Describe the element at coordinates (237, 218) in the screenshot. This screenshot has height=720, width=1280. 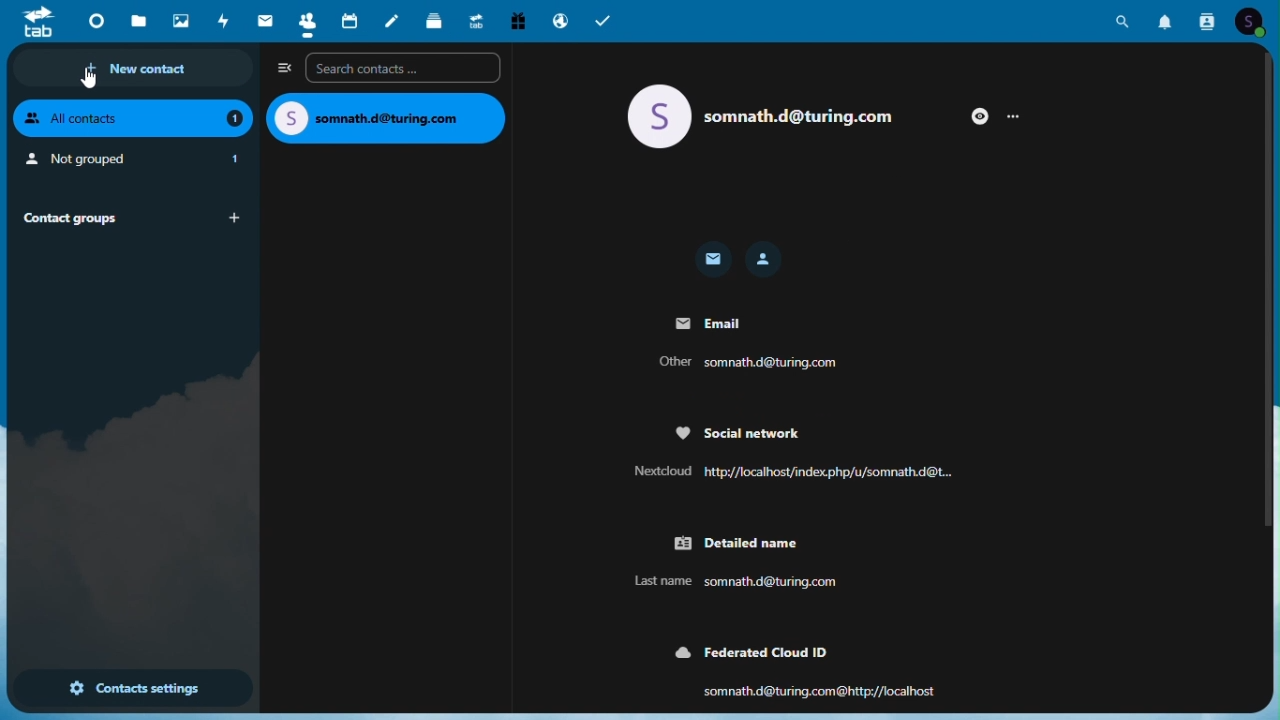
I see `add group` at that location.